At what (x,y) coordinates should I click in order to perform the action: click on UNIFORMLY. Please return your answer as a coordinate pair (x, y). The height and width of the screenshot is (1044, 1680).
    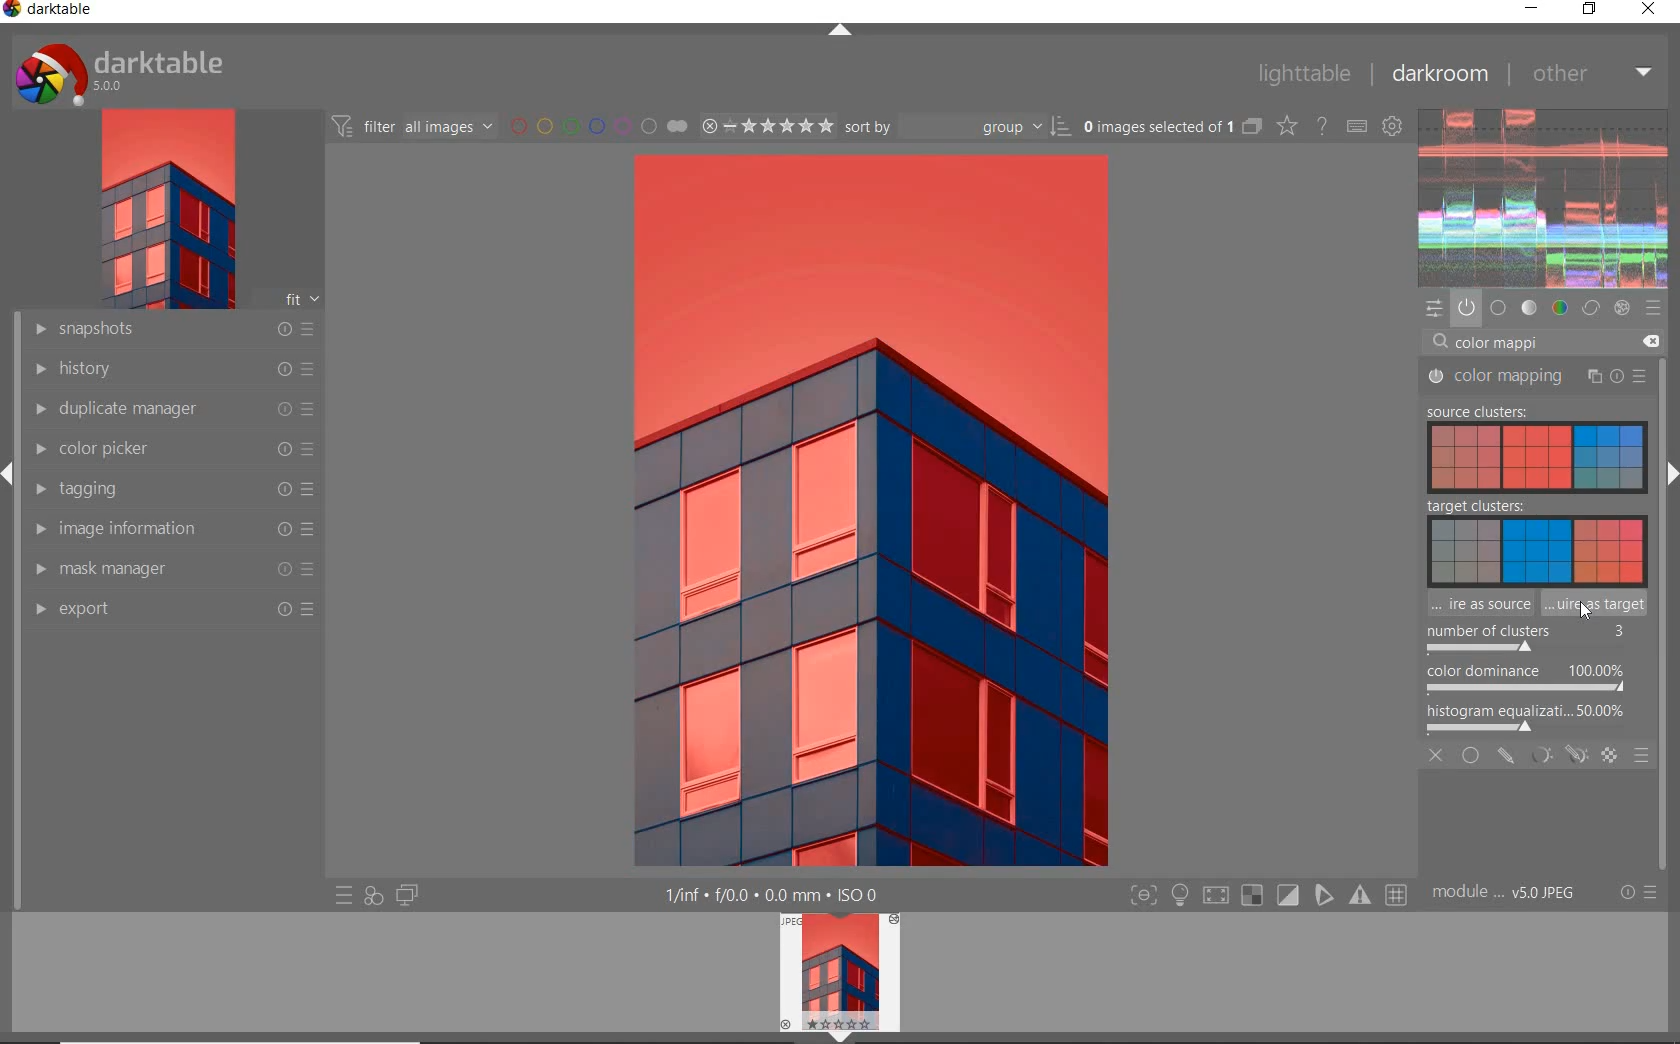
    Looking at the image, I should click on (1471, 757).